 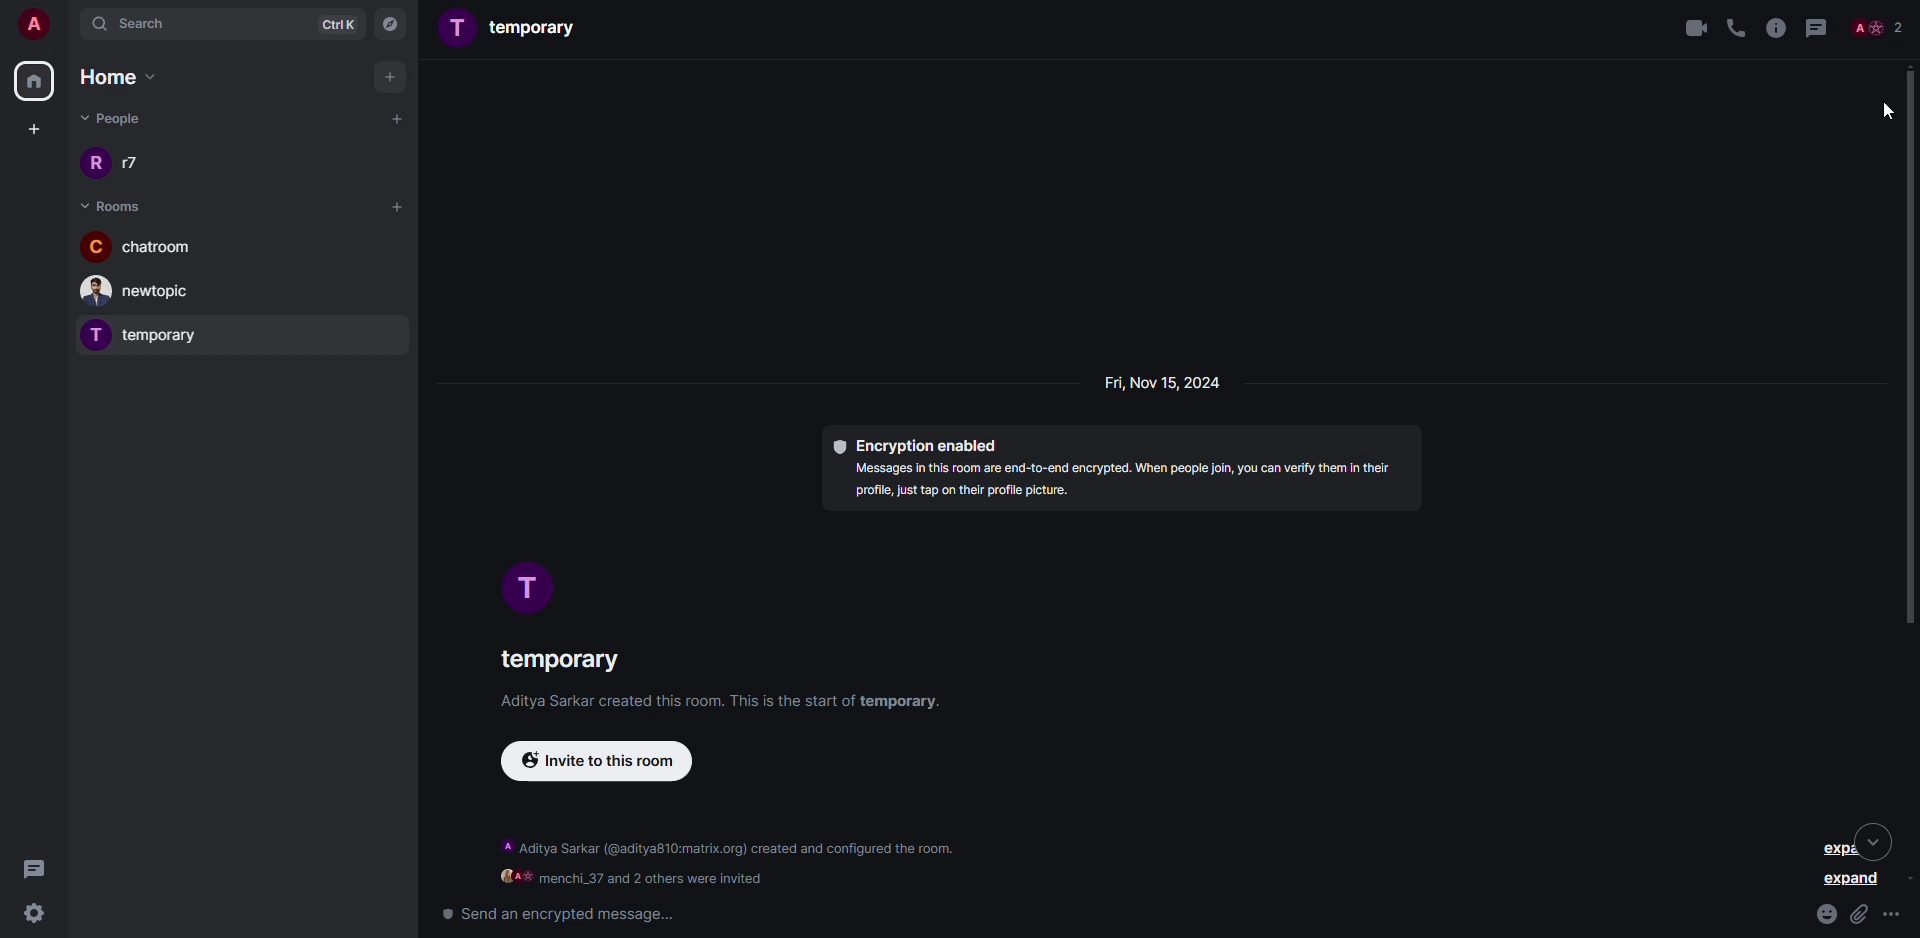 I want to click on home, so click(x=123, y=76).